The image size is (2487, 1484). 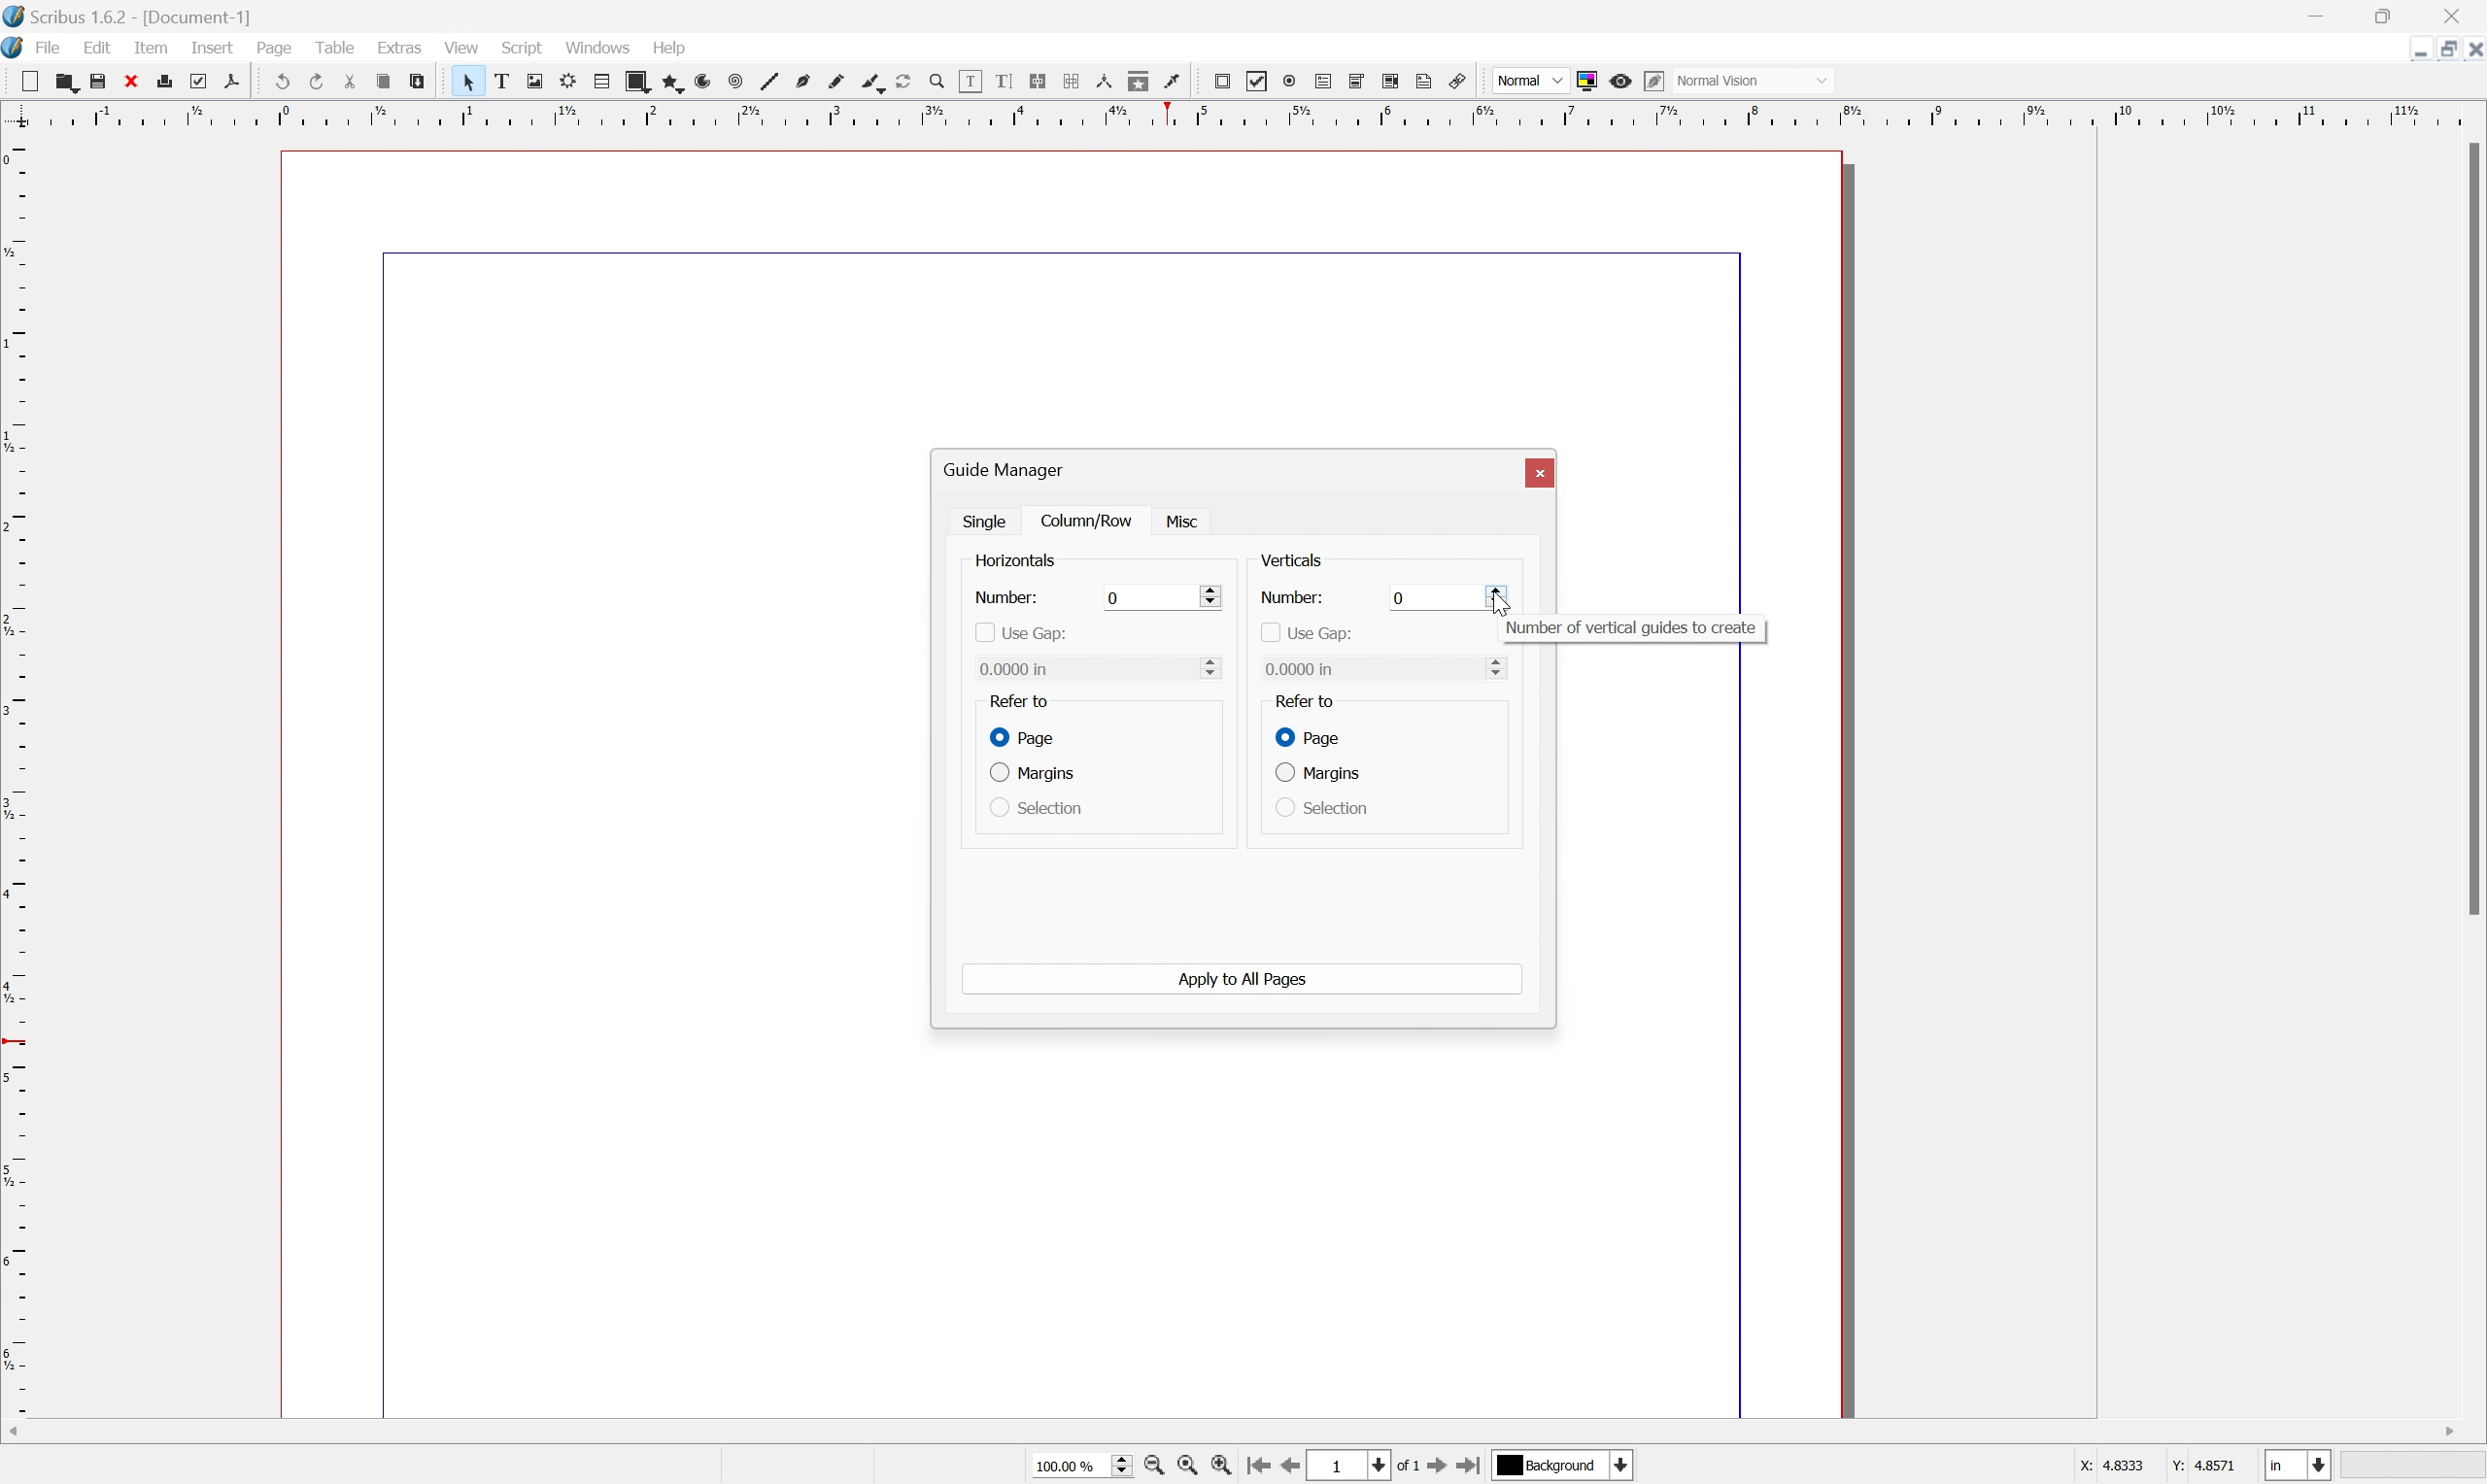 What do you see at coordinates (1019, 735) in the screenshot?
I see `page` at bounding box center [1019, 735].